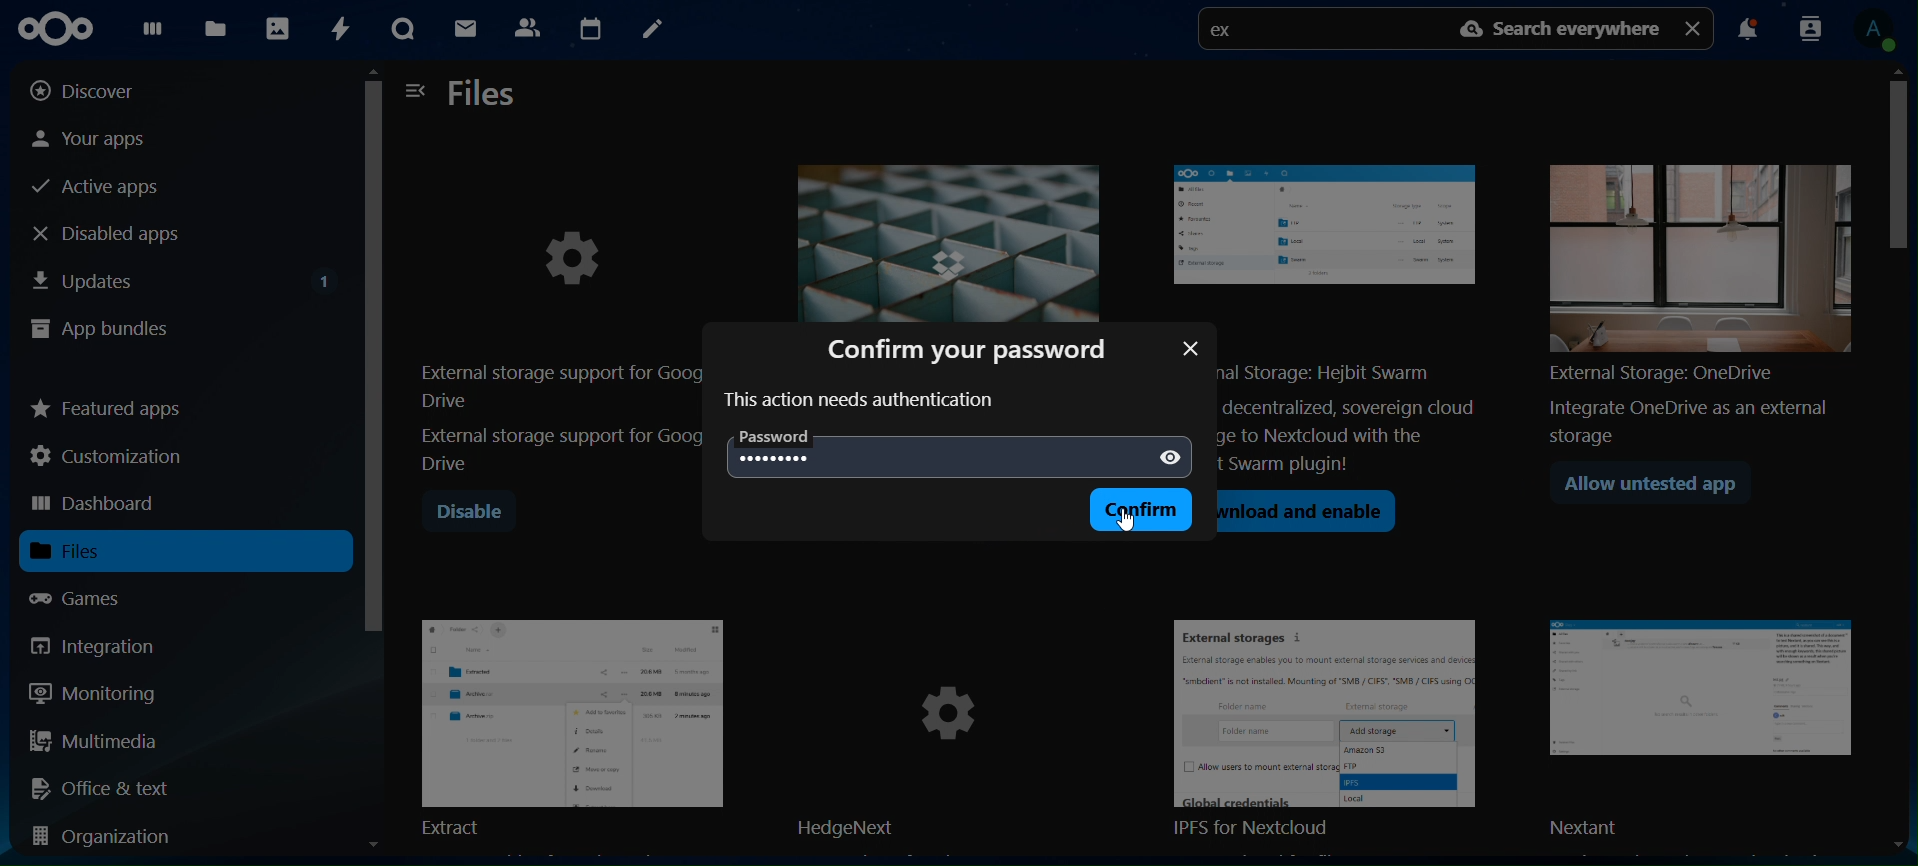  What do you see at coordinates (276, 27) in the screenshot?
I see `photos` at bounding box center [276, 27].